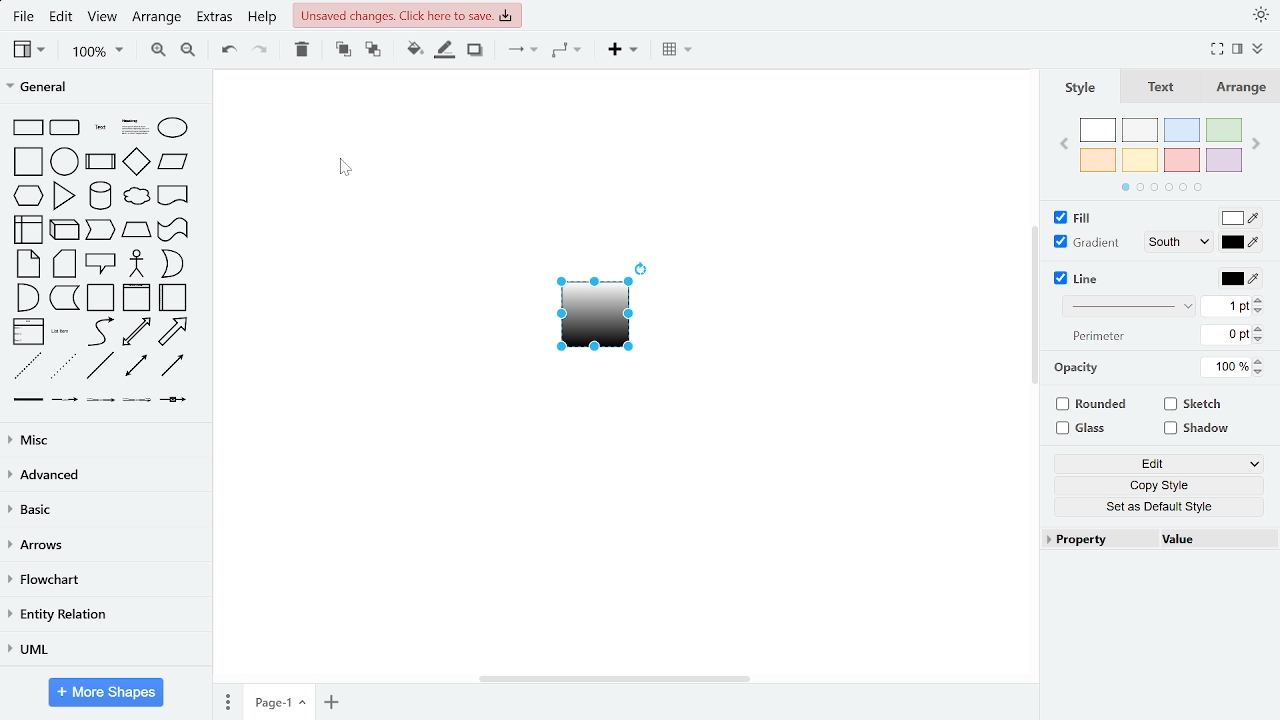  What do you see at coordinates (1238, 49) in the screenshot?
I see `format` at bounding box center [1238, 49].